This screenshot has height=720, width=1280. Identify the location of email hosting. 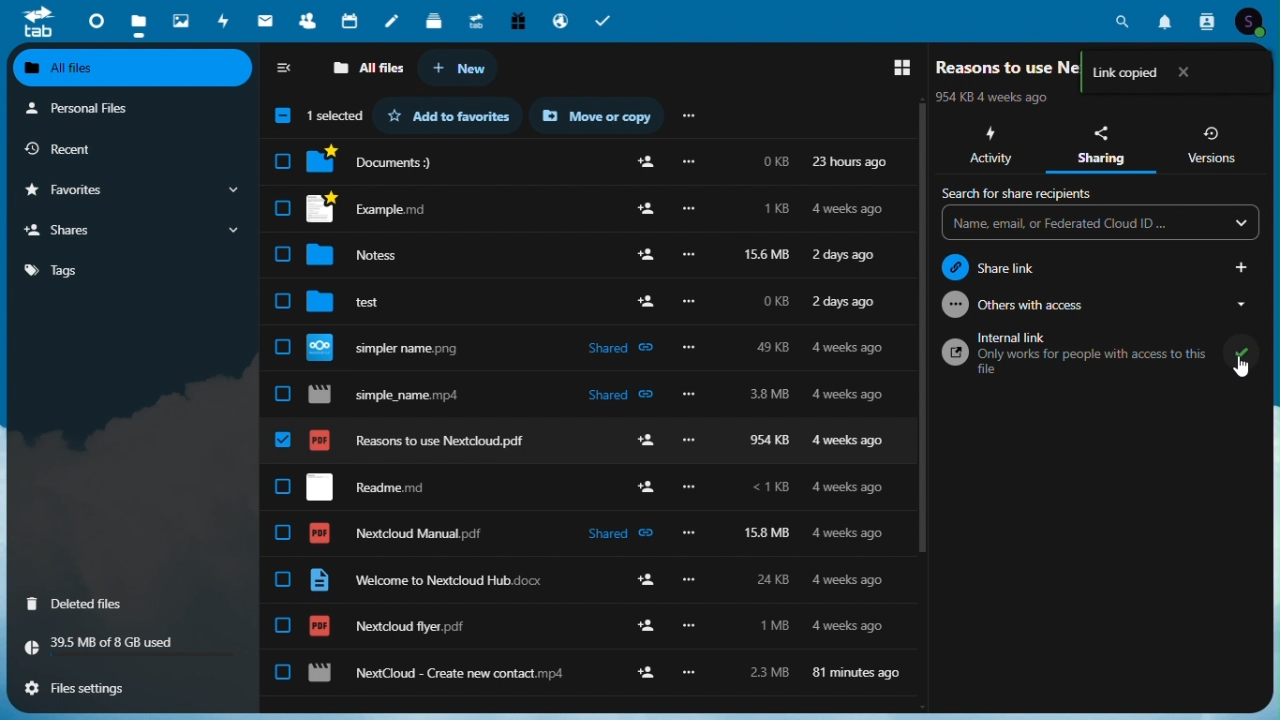
(562, 21).